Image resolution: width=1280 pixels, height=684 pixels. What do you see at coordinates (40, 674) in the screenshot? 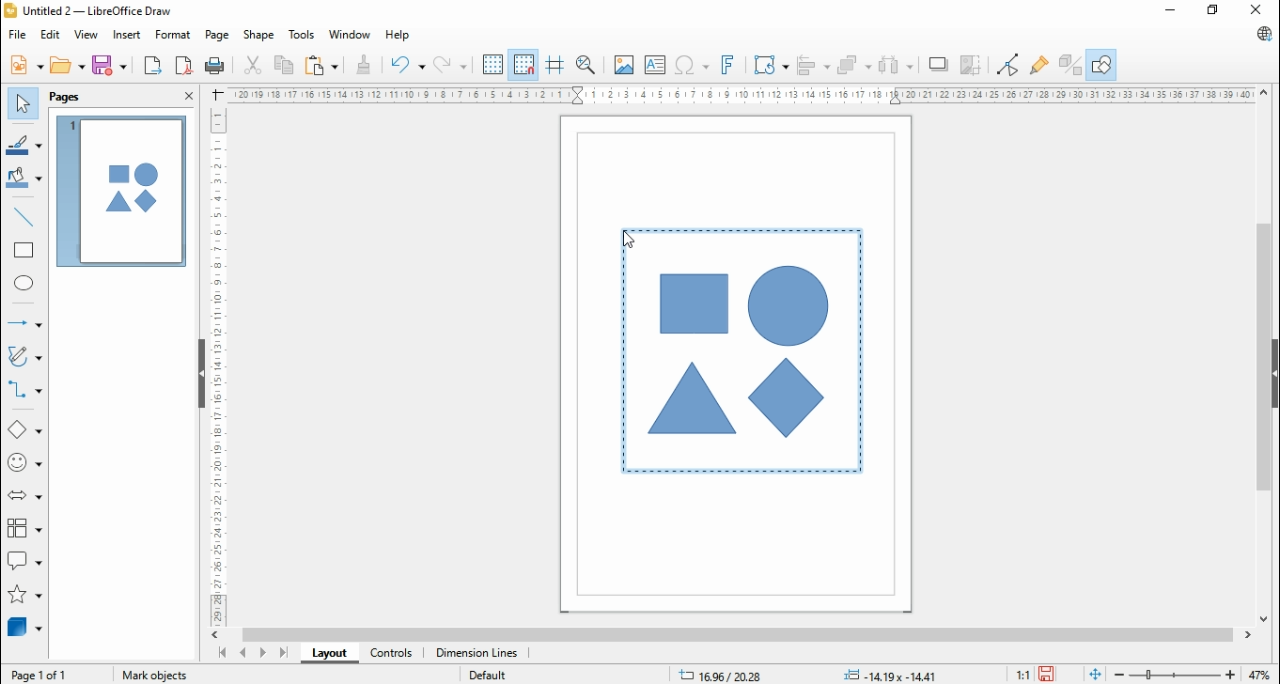
I see `page 1of 1` at bounding box center [40, 674].